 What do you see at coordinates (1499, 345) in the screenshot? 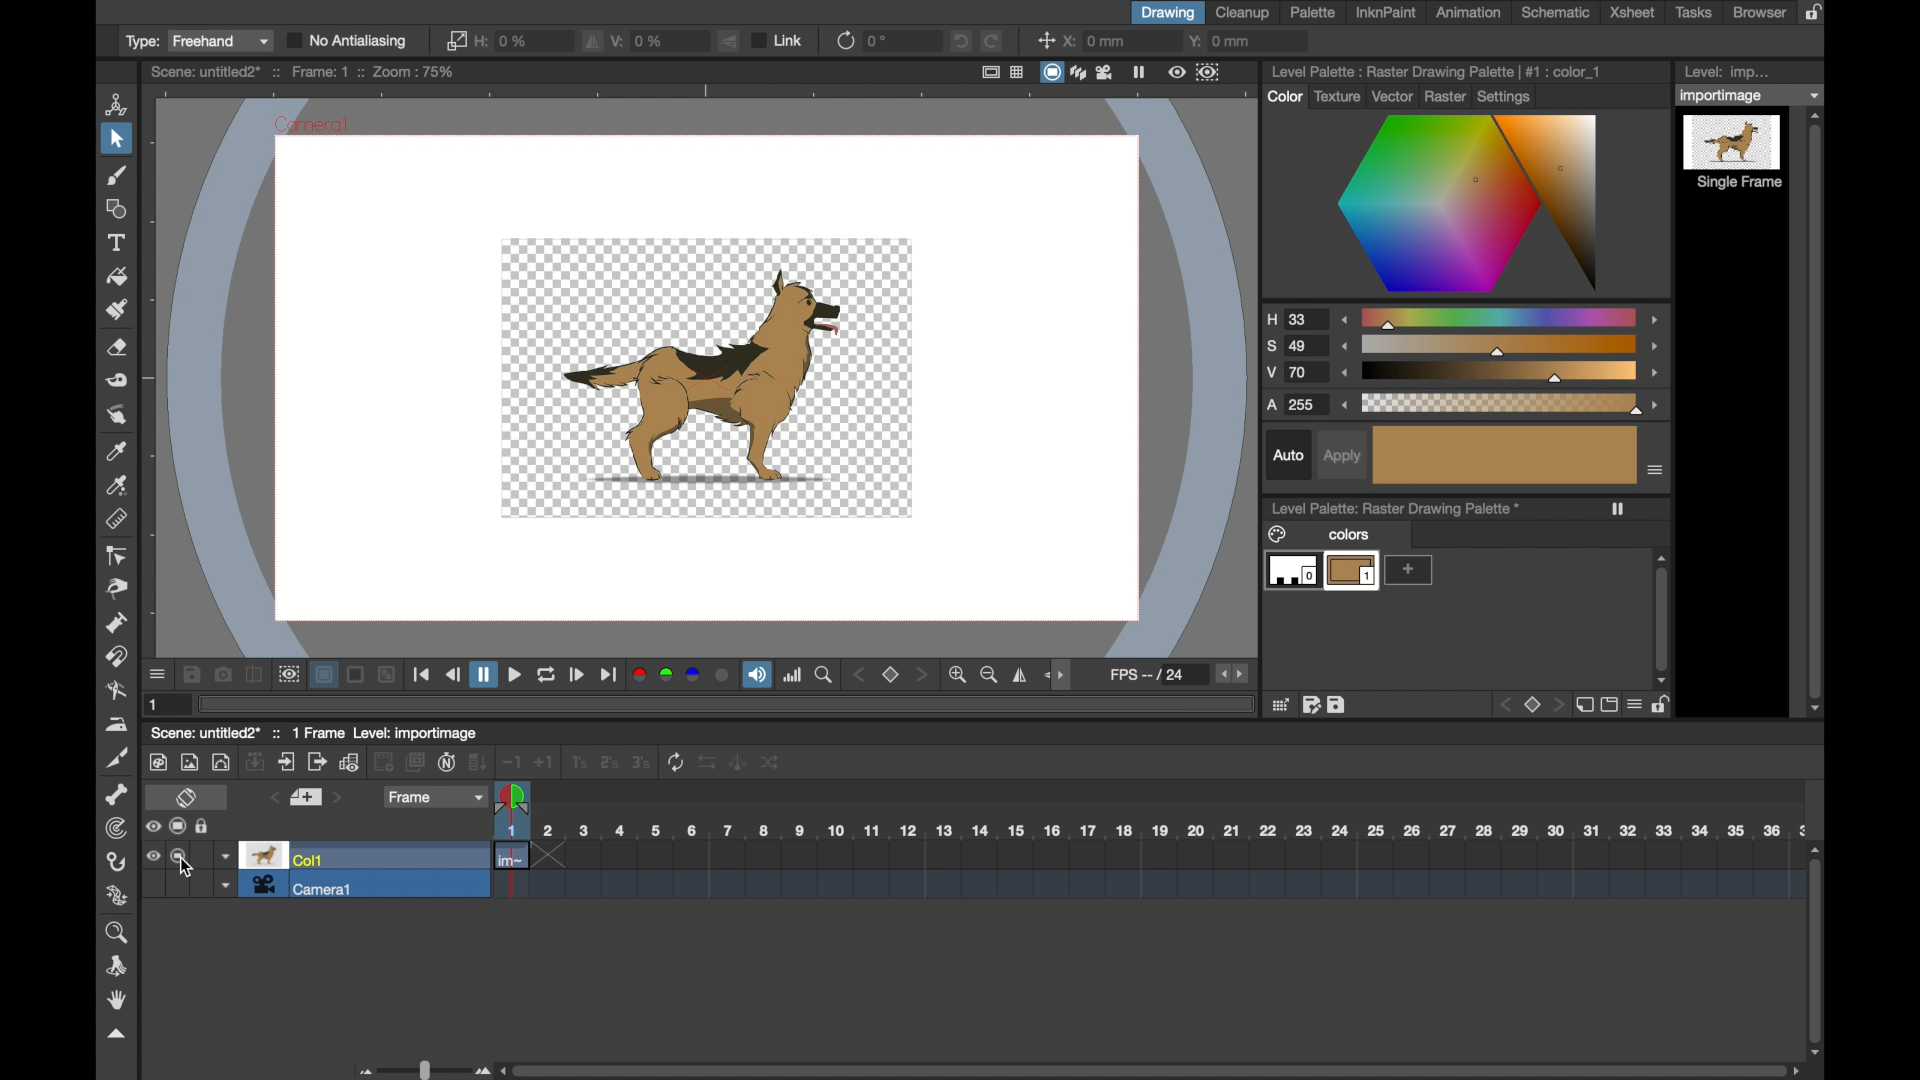
I see `scale` at bounding box center [1499, 345].